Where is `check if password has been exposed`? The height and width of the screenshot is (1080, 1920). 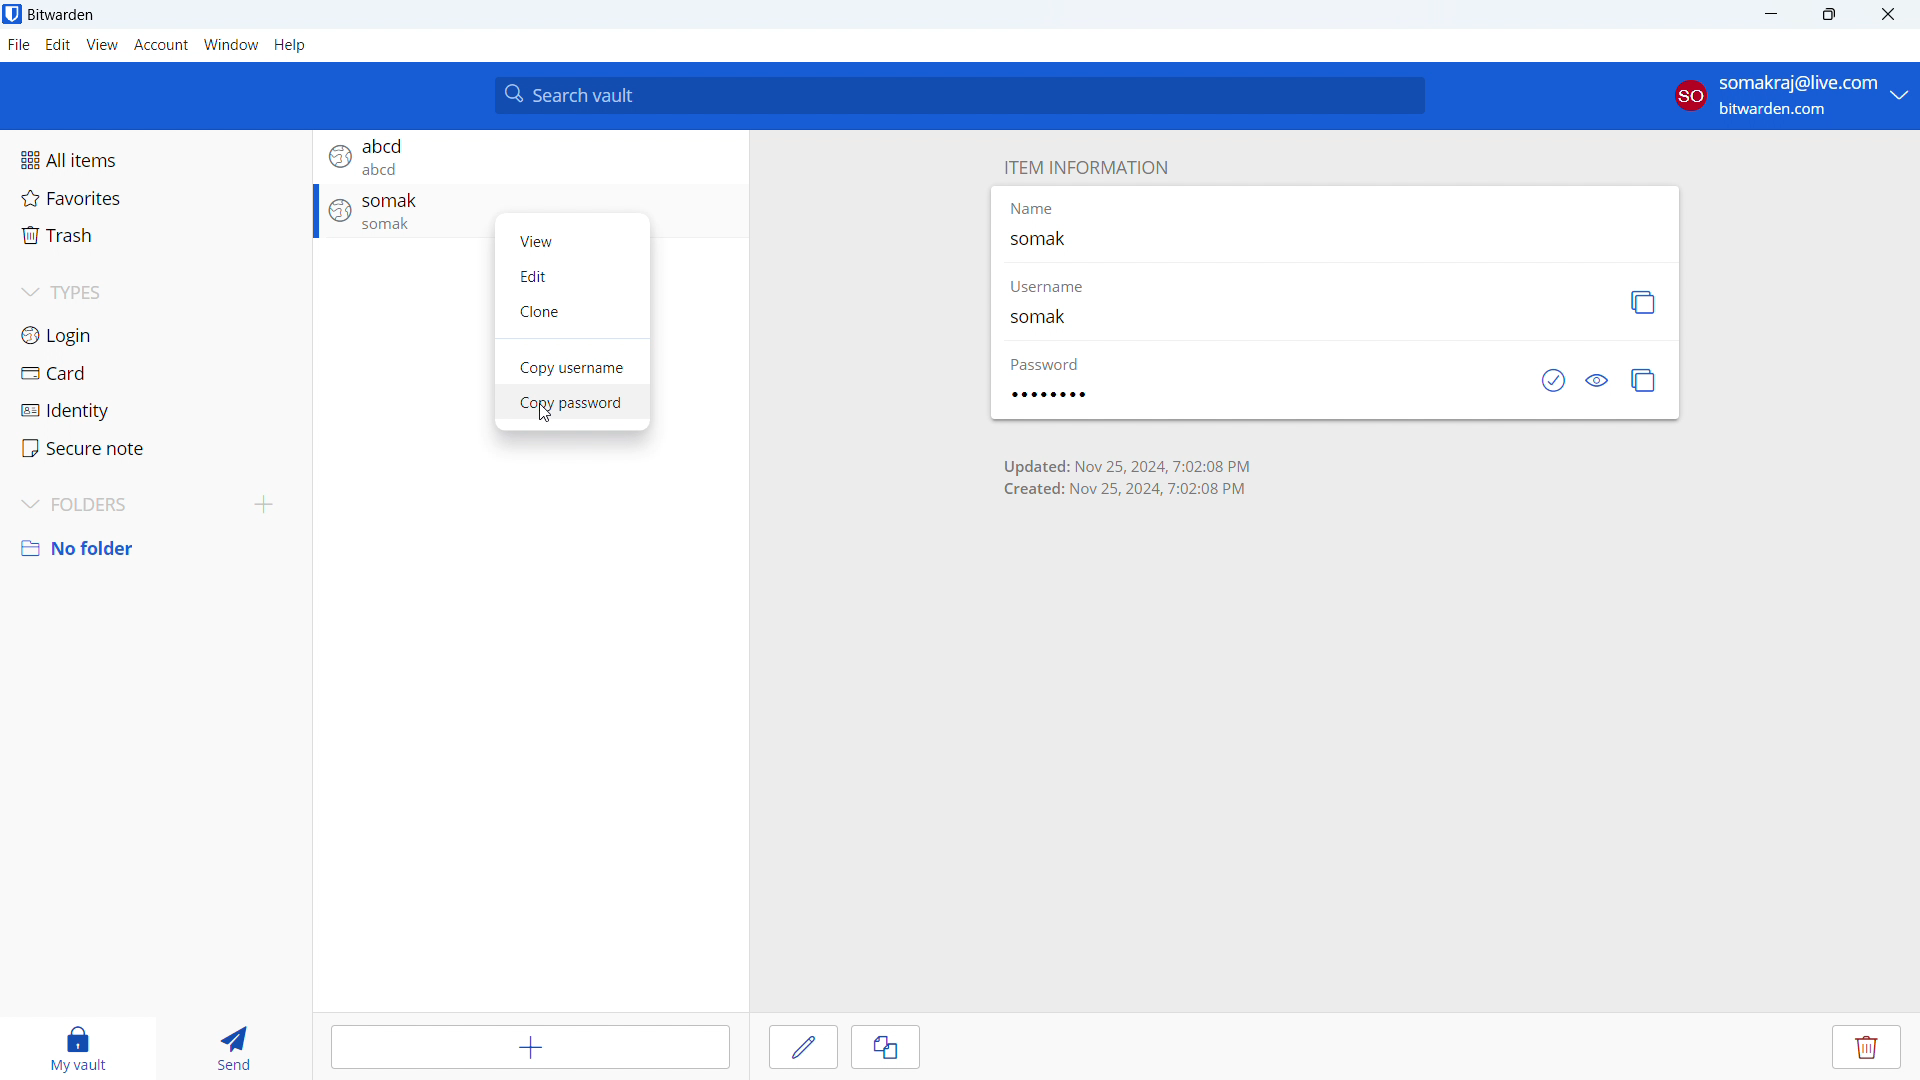 check if password has been exposed is located at coordinates (1553, 380).